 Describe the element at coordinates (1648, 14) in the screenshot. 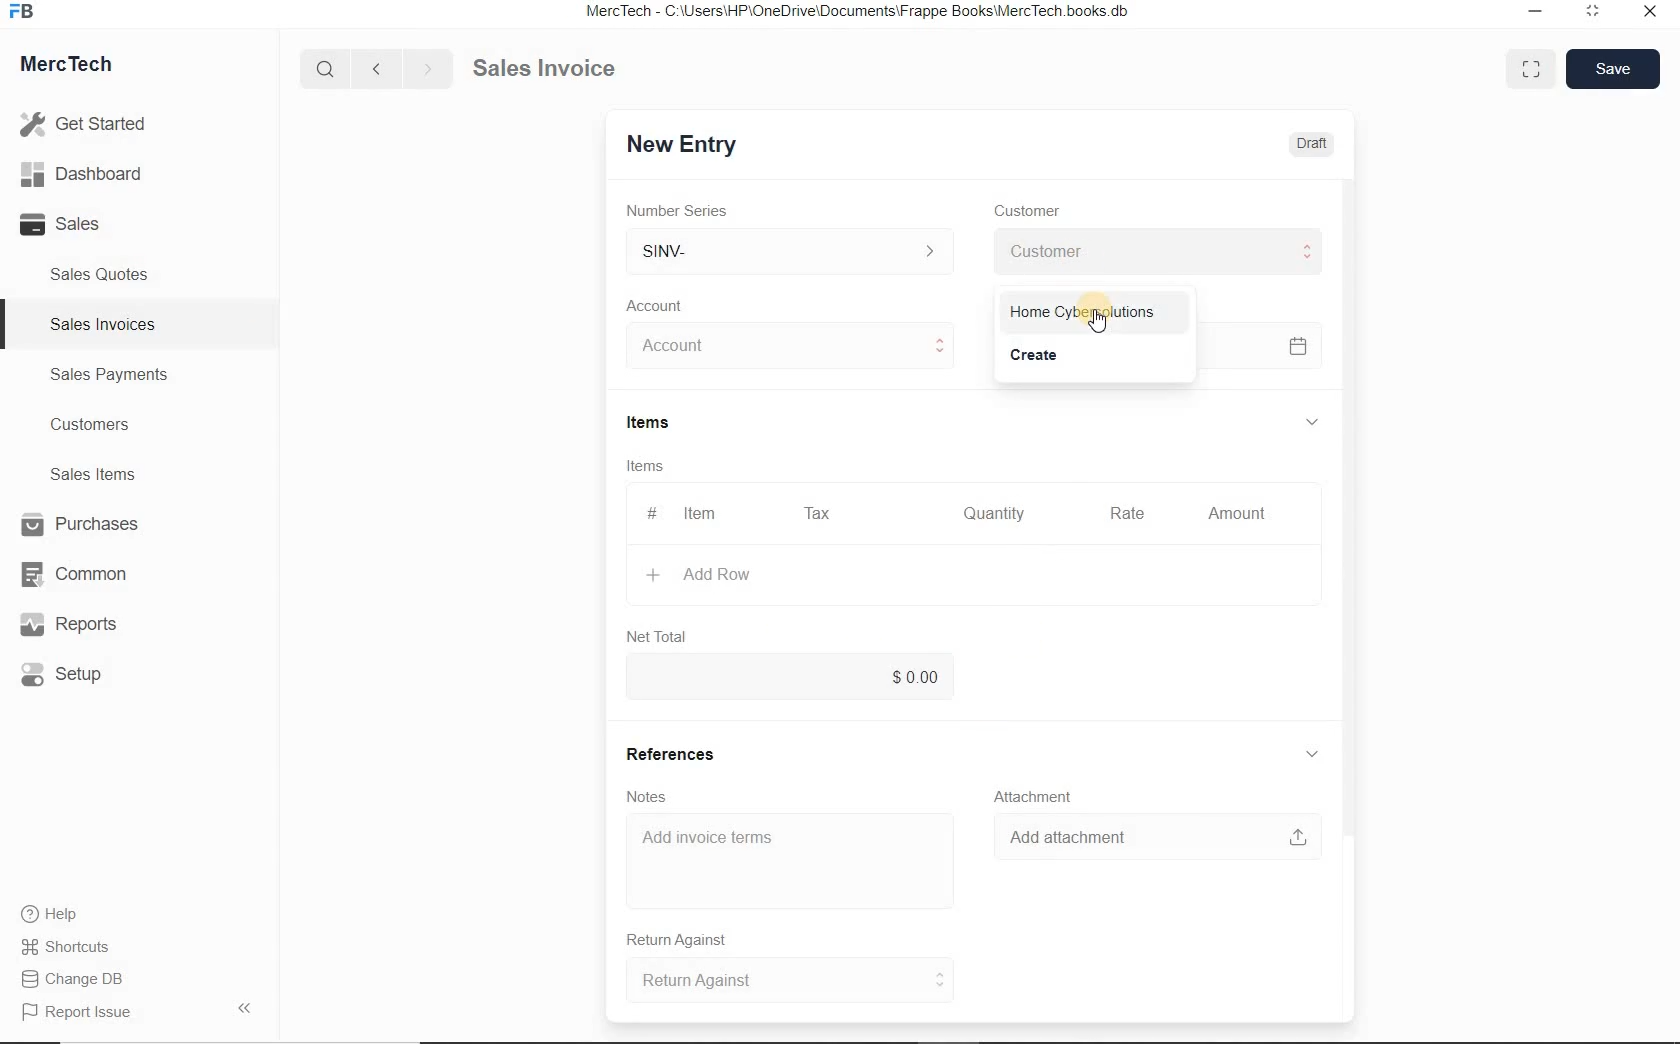

I see `Close` at that location.